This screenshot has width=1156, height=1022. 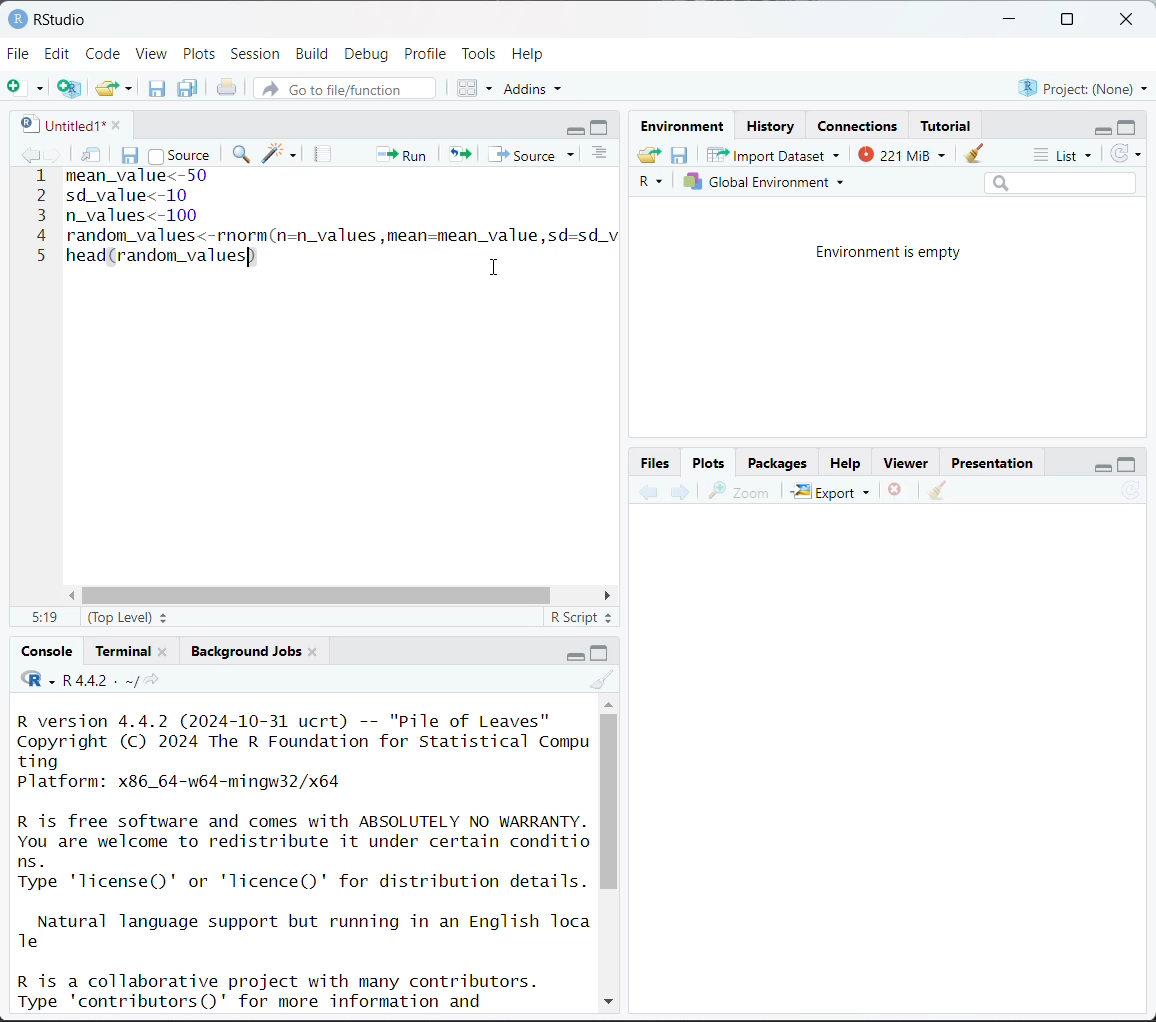 I want to click on sd_value<-10, so click(x=129, y=194).